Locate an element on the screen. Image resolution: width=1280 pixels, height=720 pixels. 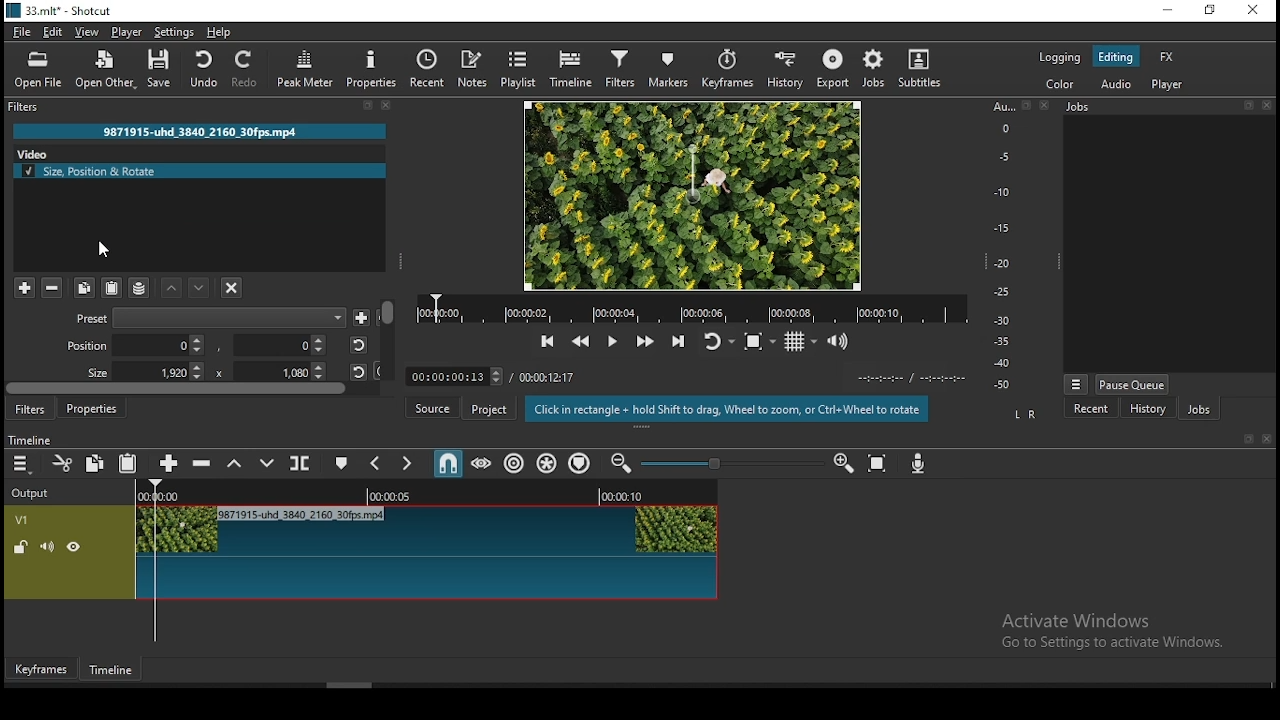
close is located at coordinates (1267, 440).